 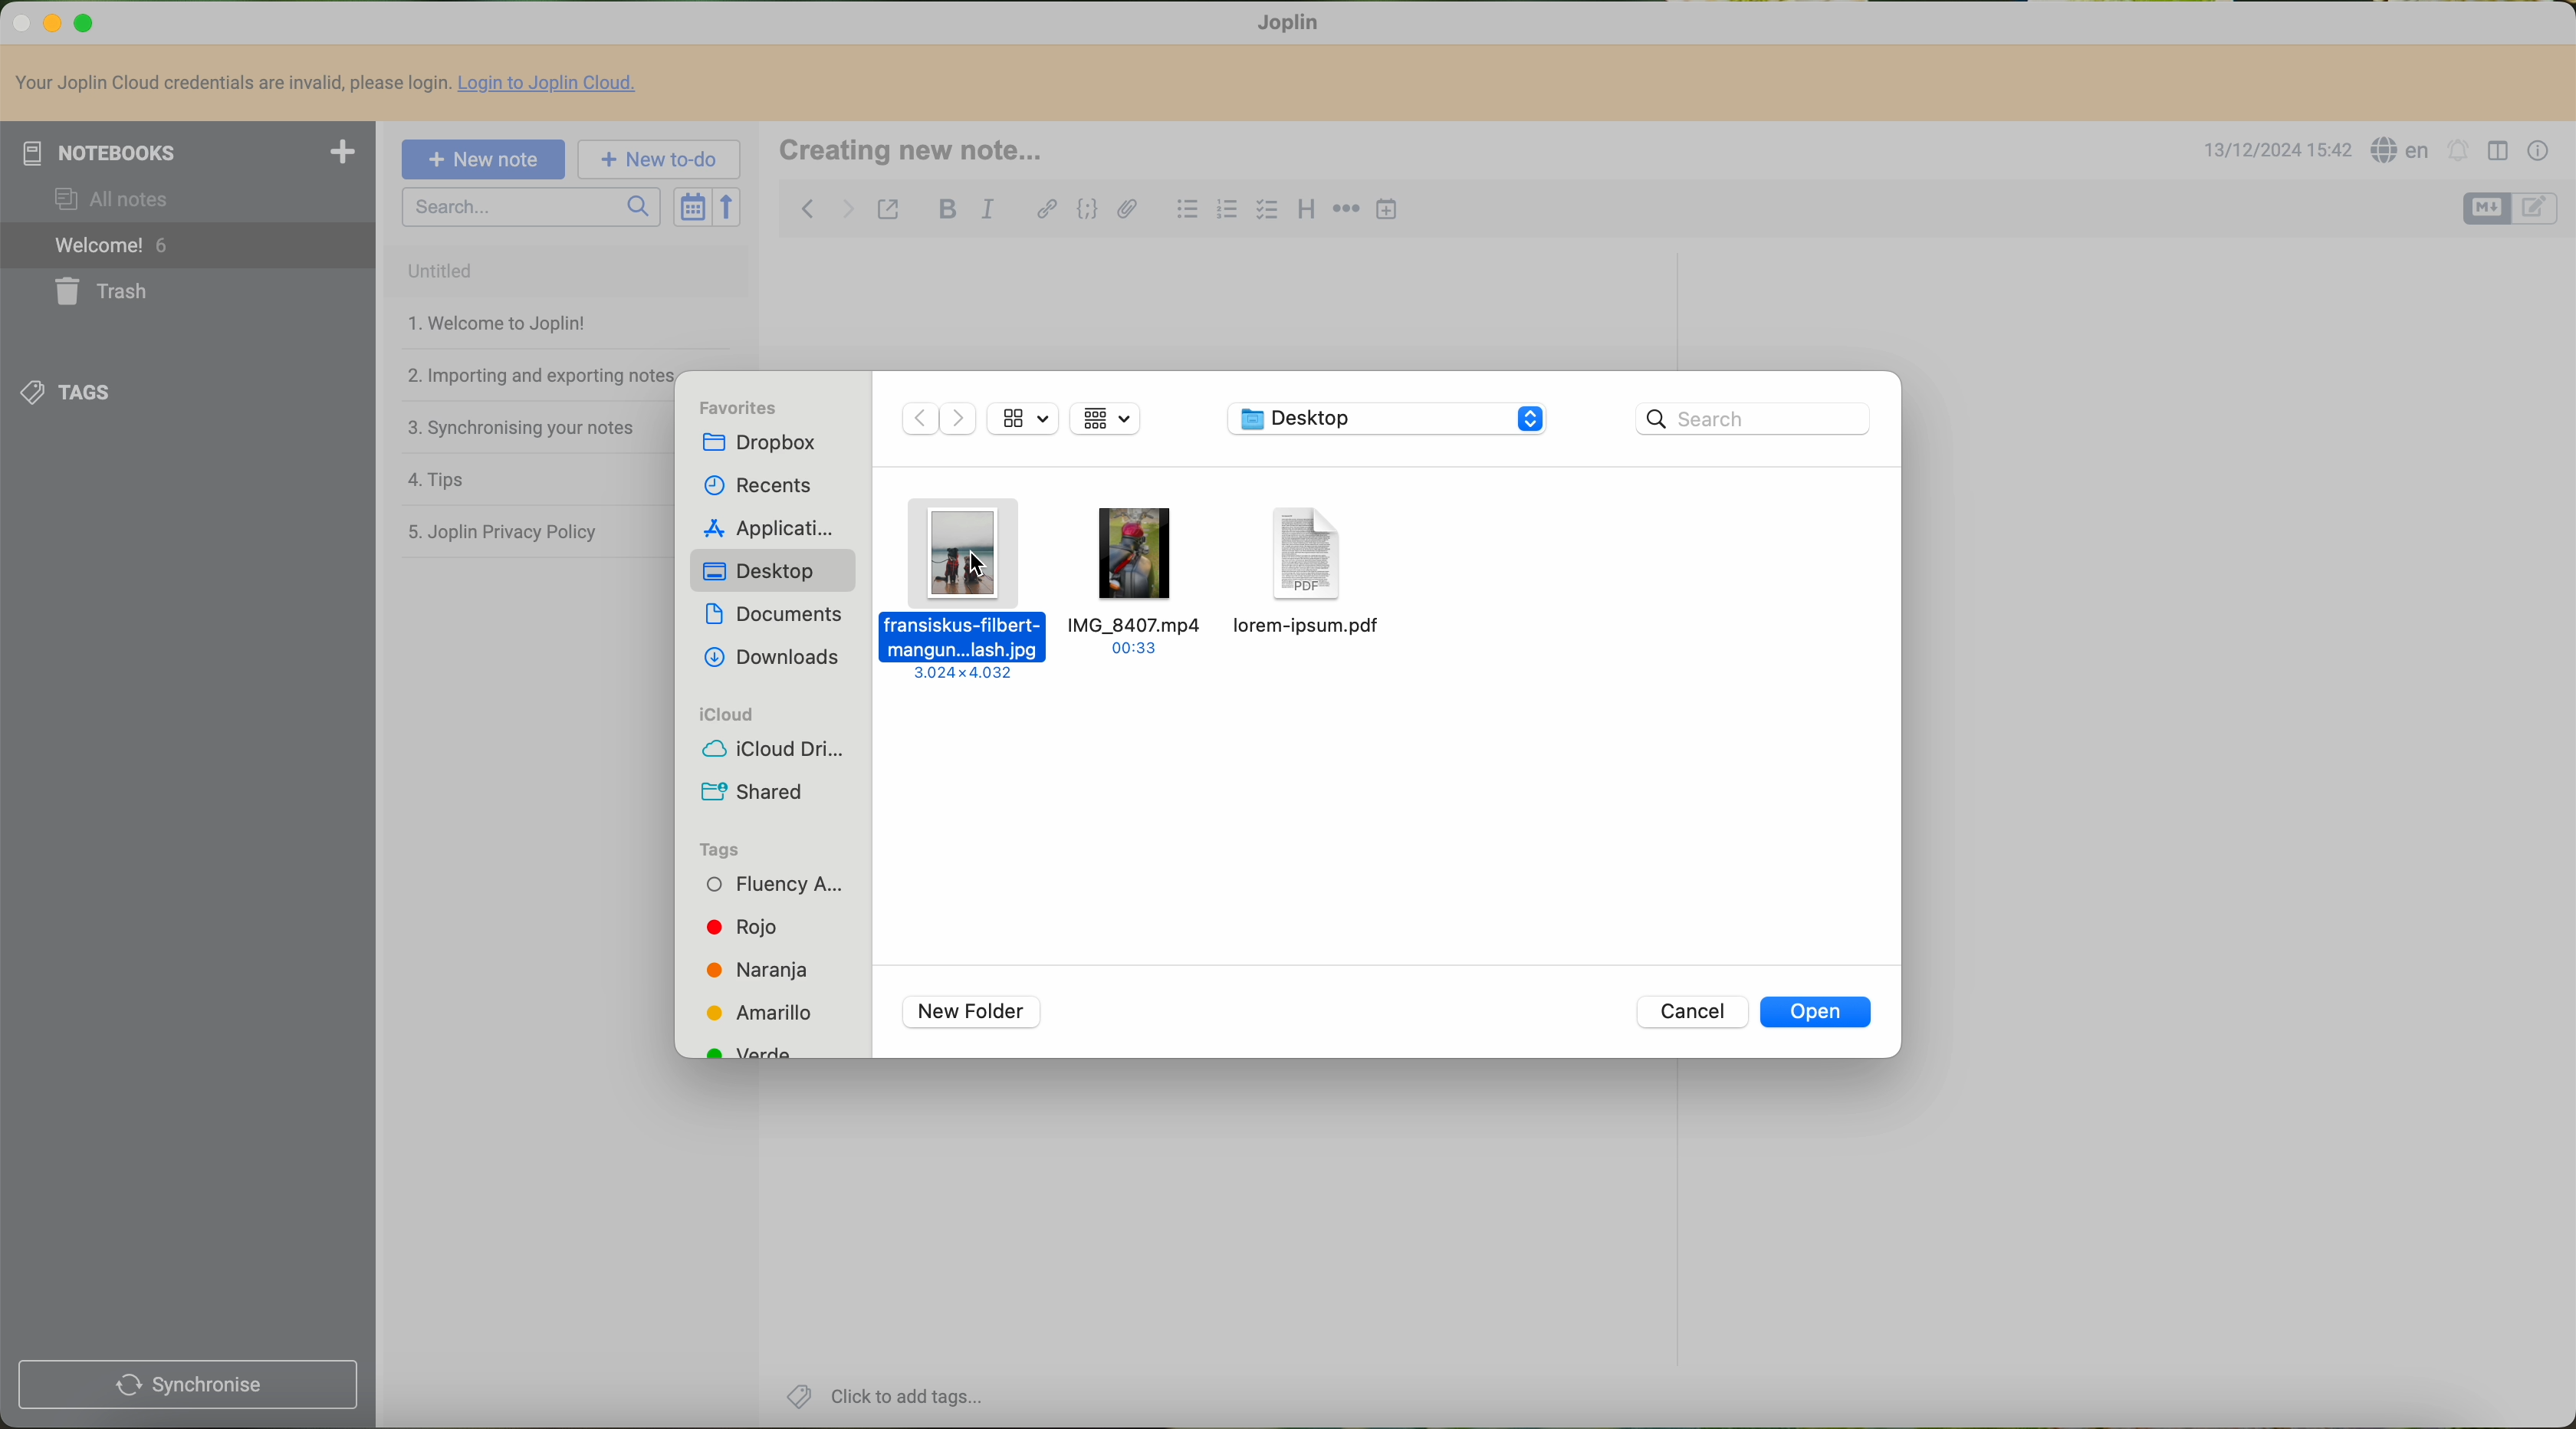 I want to click on navigate back note, so click(x=808, y=207).